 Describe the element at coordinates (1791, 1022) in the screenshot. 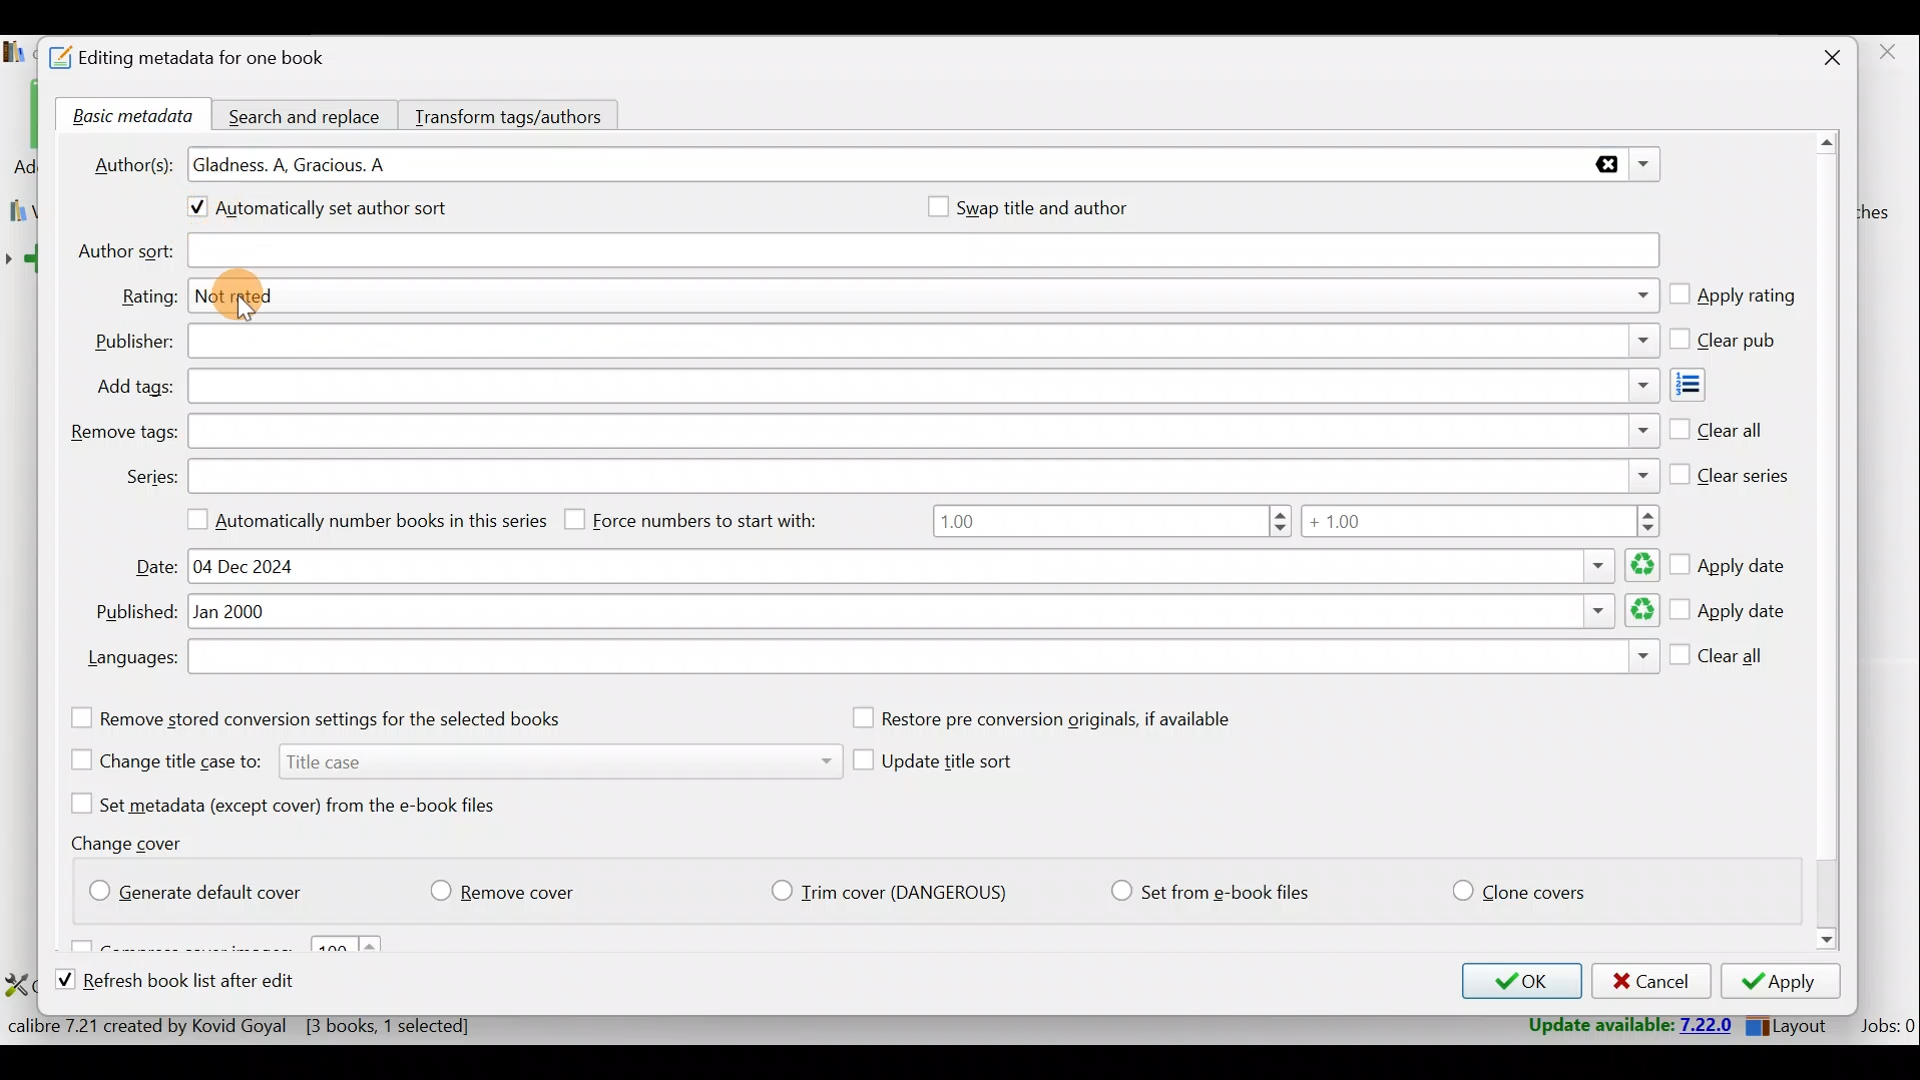

I see `Layout` at that location.